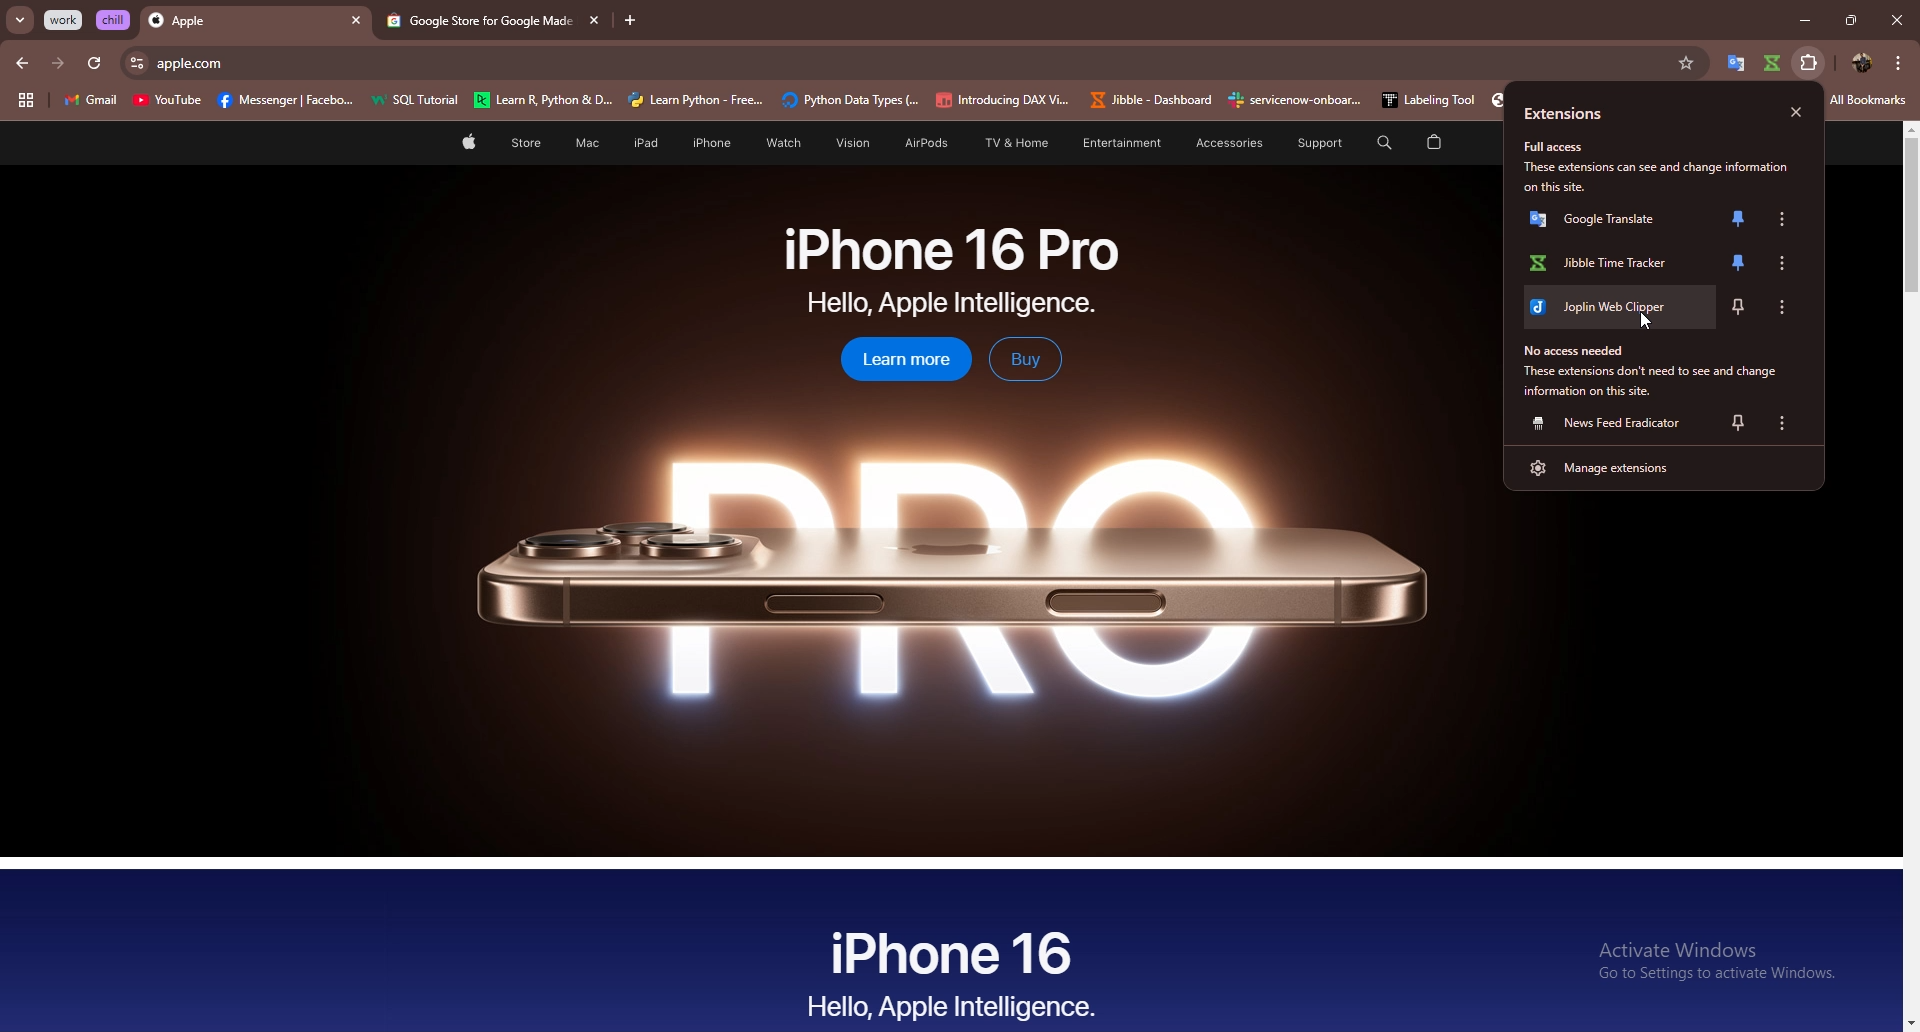  I want to click on Introducing DAX Vi.., so click(1003, 100).